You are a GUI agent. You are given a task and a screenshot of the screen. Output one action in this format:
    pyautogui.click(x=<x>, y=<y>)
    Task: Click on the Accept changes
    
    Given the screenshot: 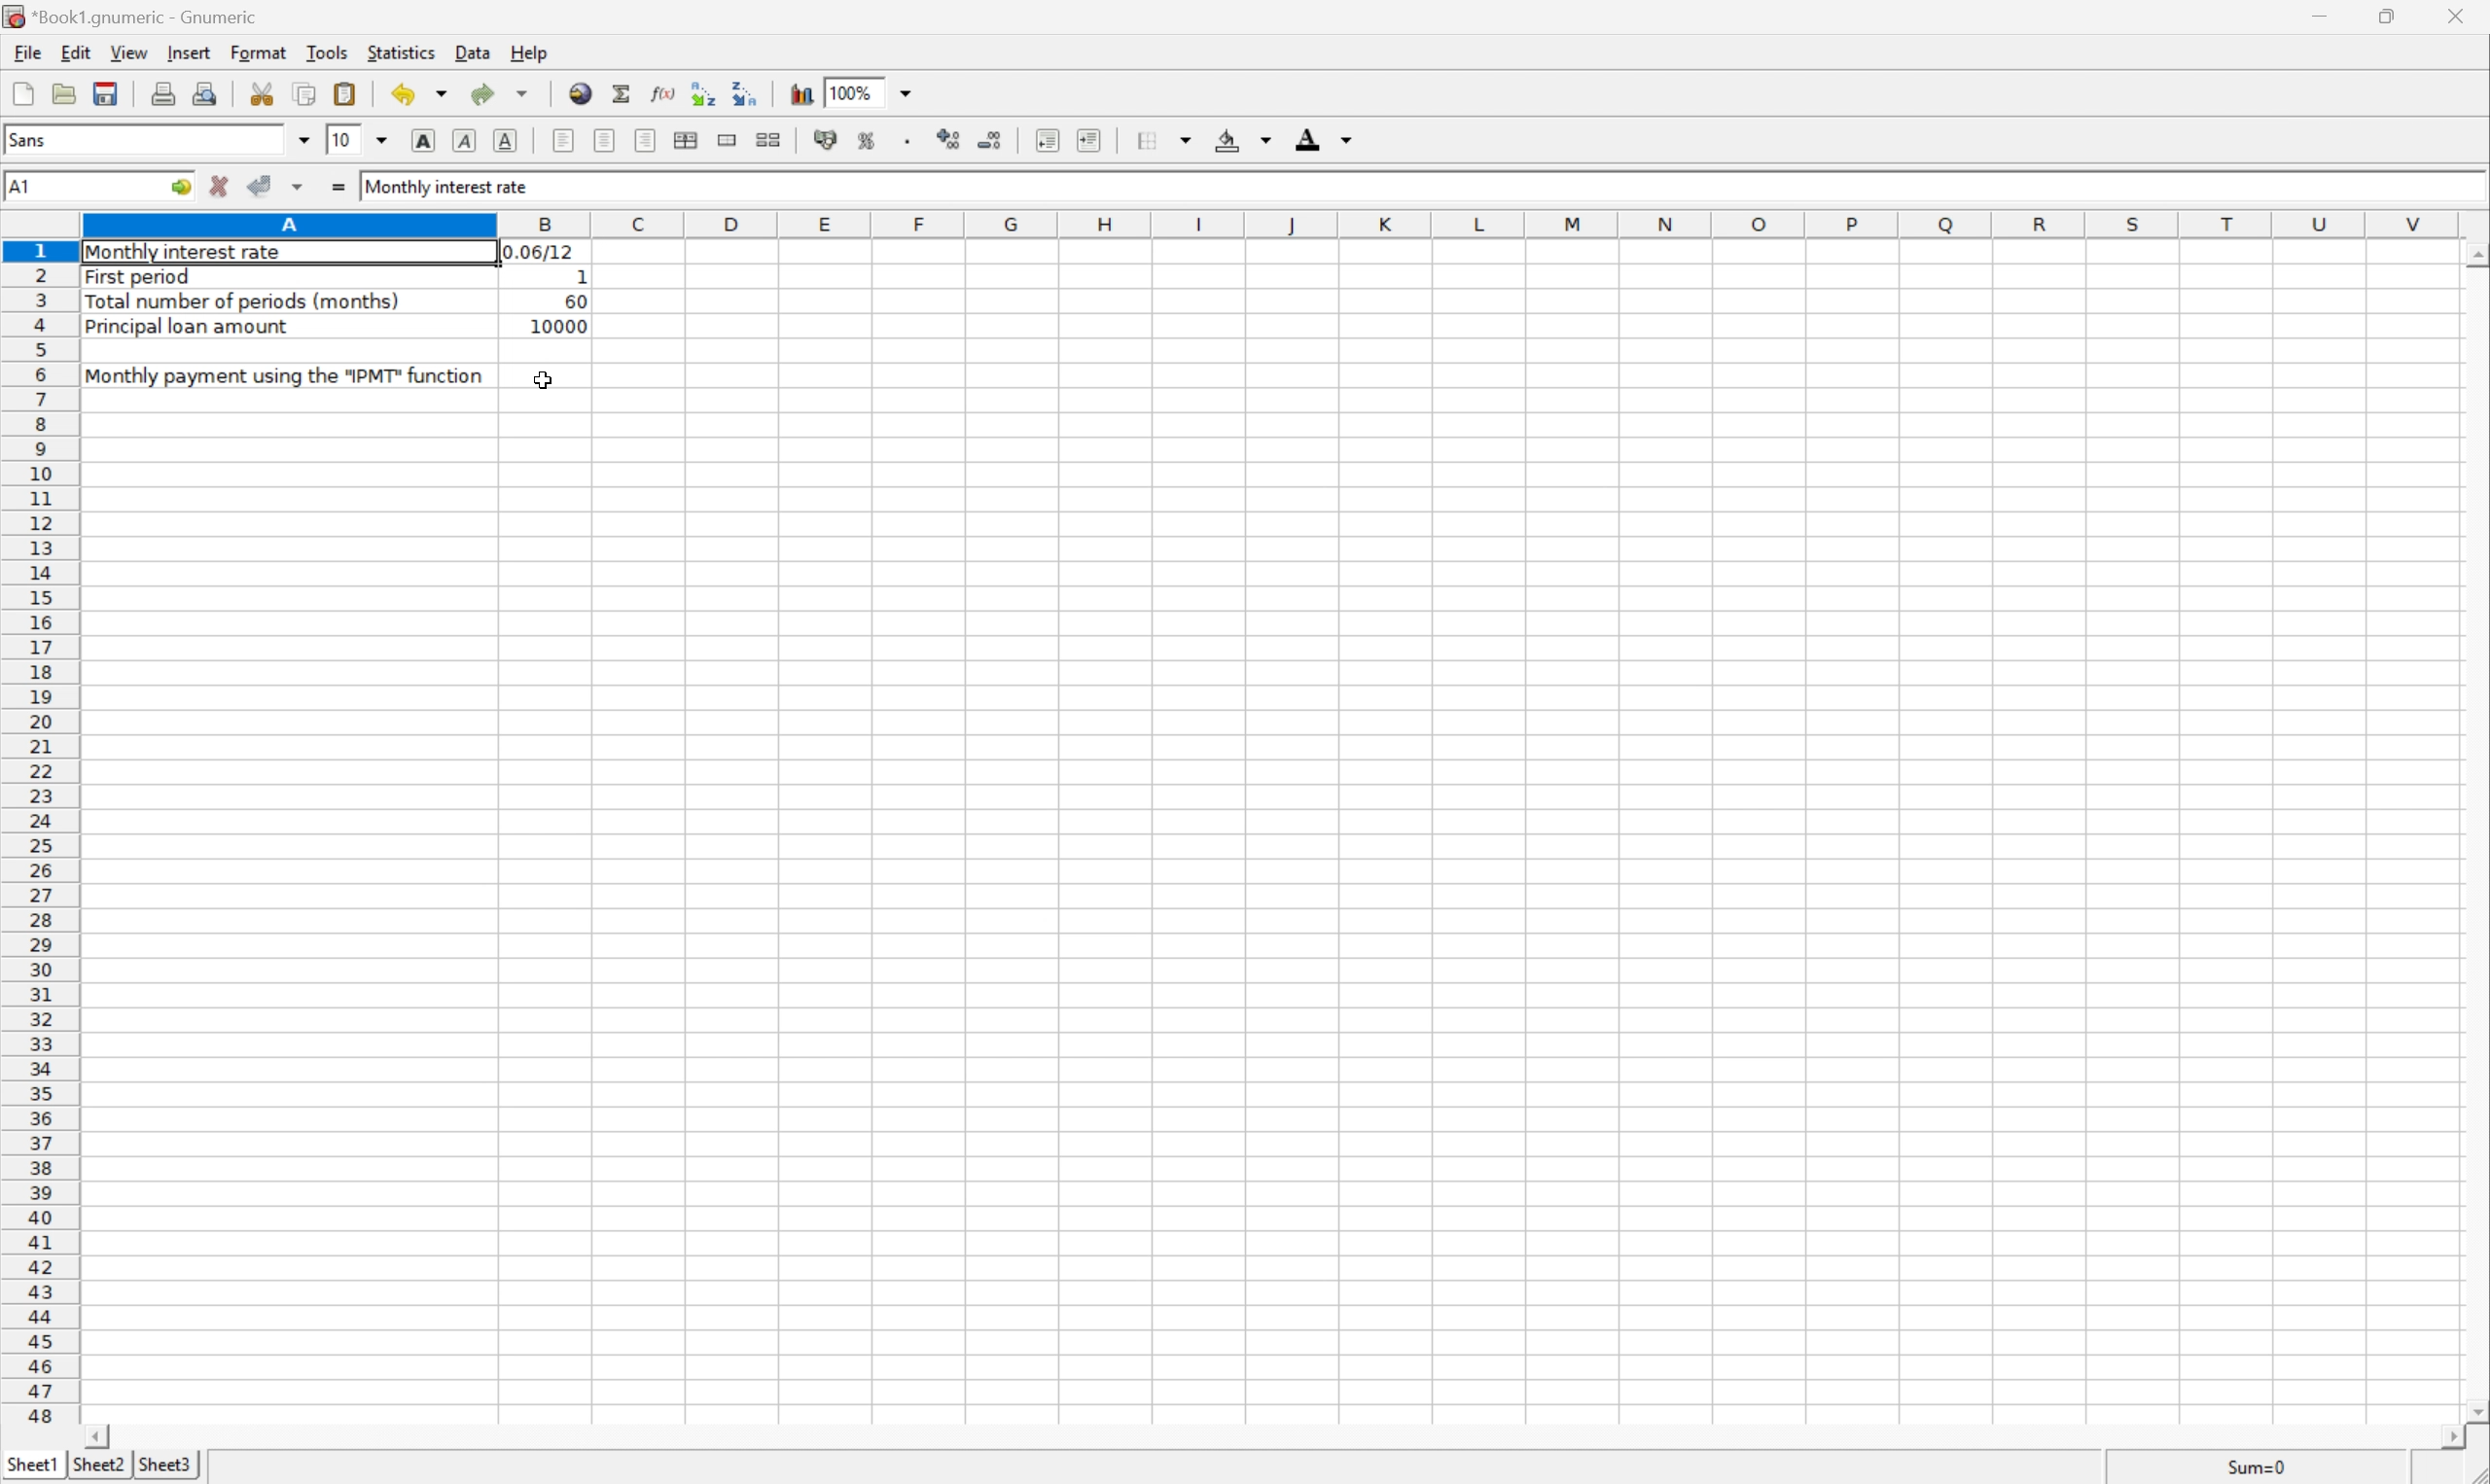 What is the action you would take?
    pyautogui.click(x=263, y=188)
    